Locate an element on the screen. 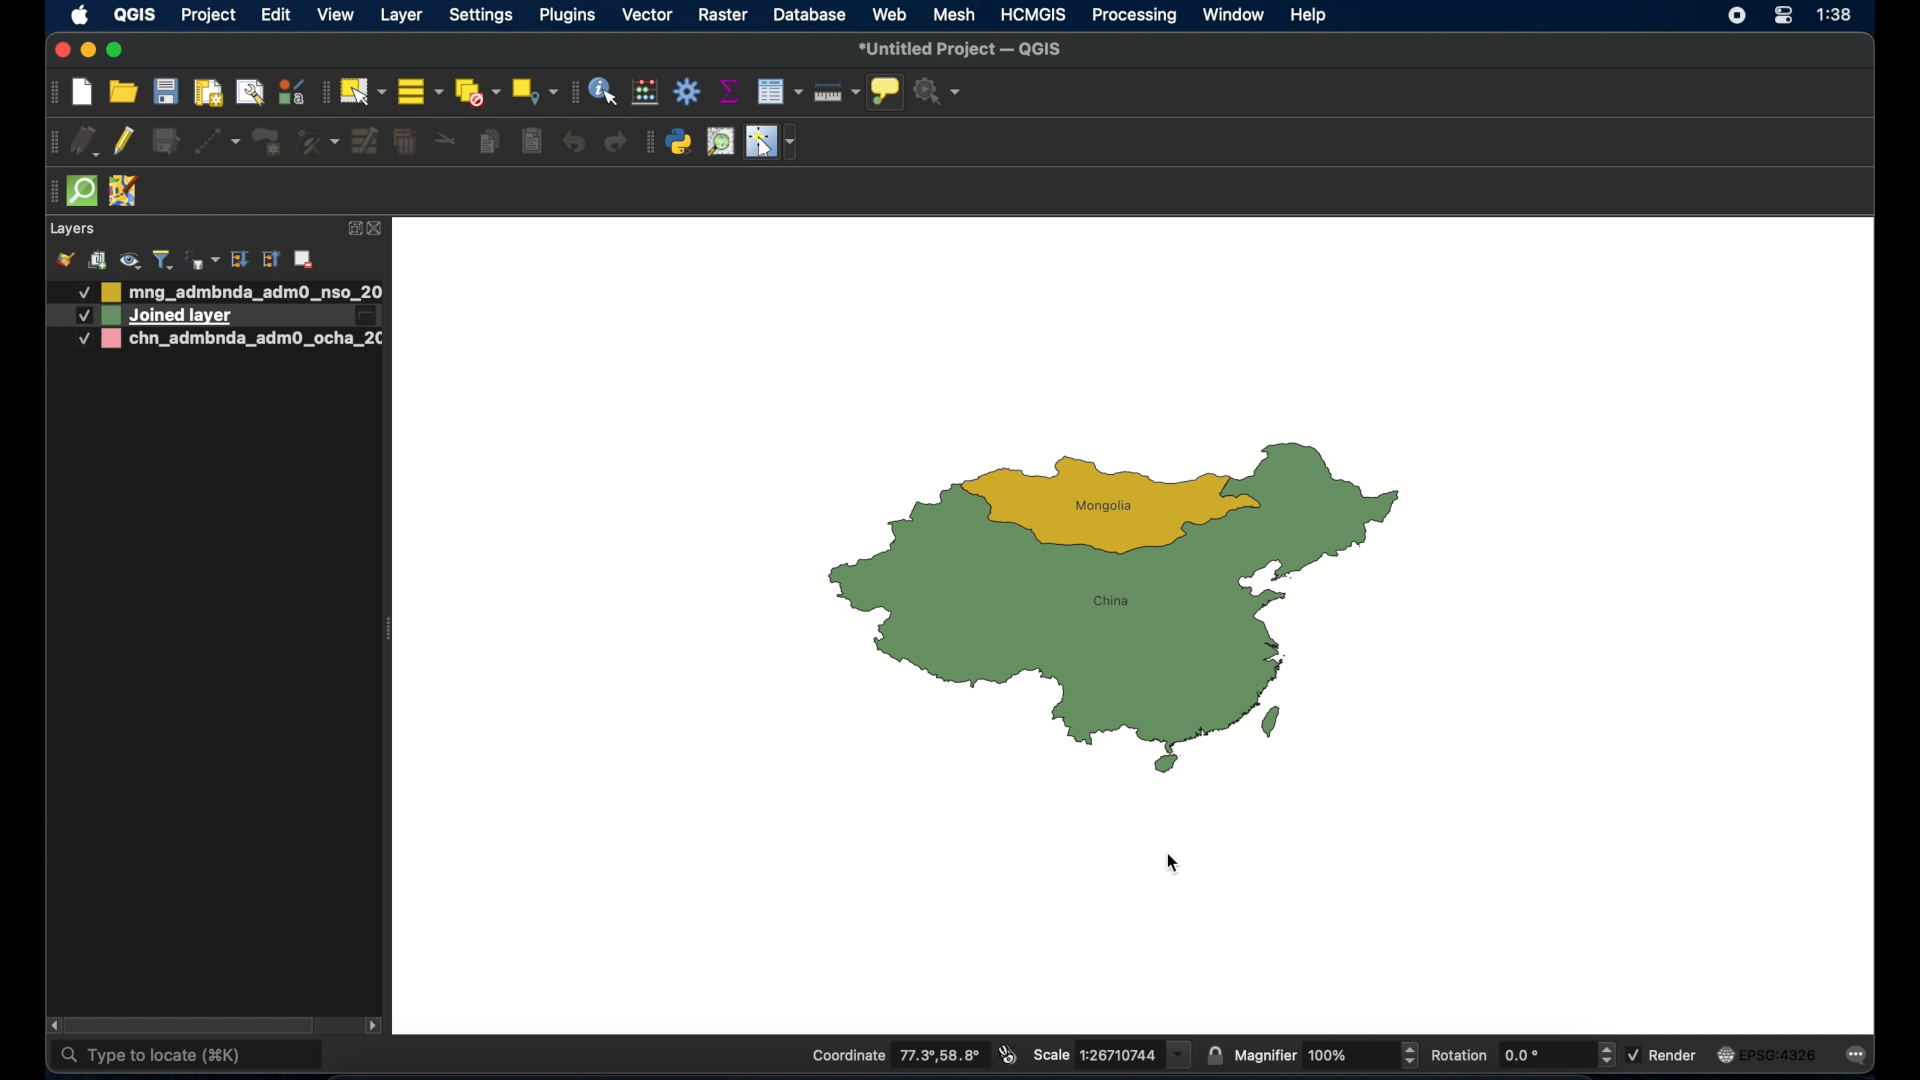 The width and height of the screenshot is (1920, 1080). quick osm is located at coordinates (83, 192).